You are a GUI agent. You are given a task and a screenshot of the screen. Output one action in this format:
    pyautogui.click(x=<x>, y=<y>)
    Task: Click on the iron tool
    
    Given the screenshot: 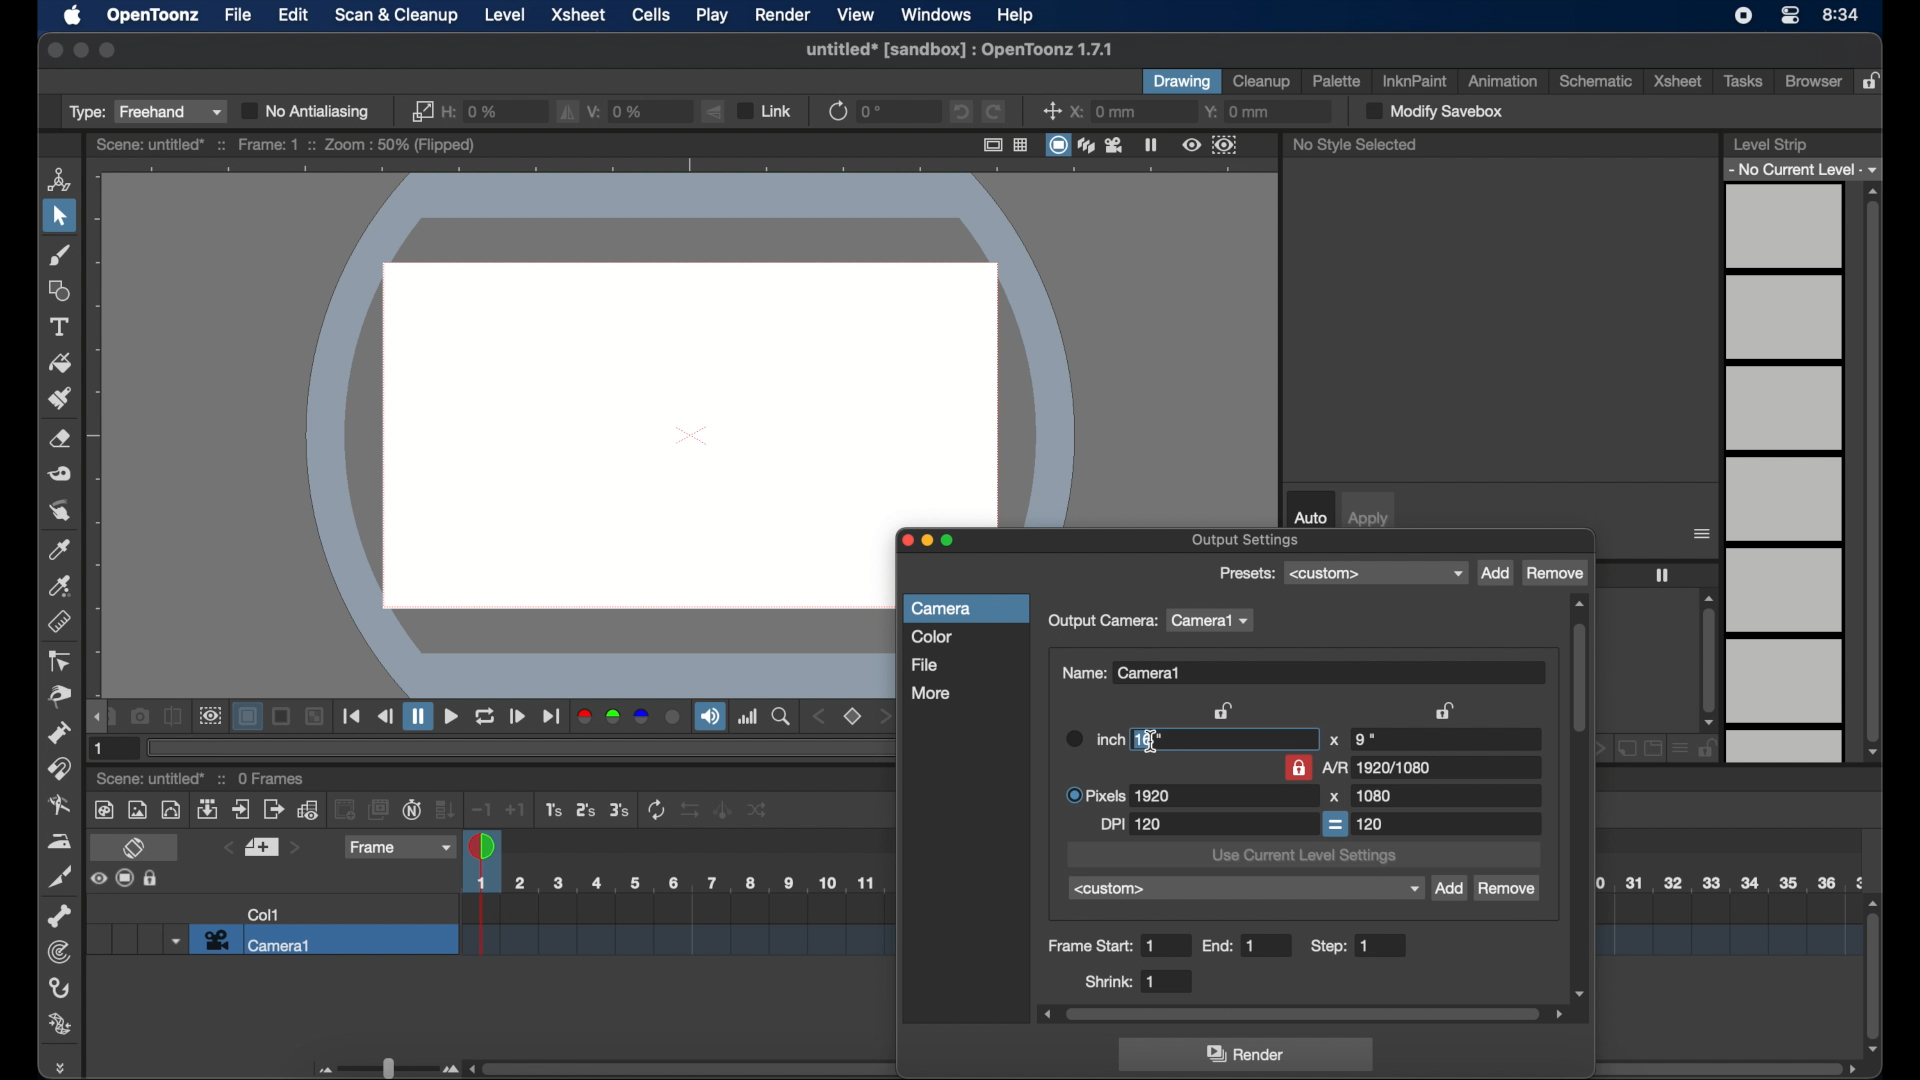 What is the action you would take?
    pyautogui.click(x=59, y=841)
    